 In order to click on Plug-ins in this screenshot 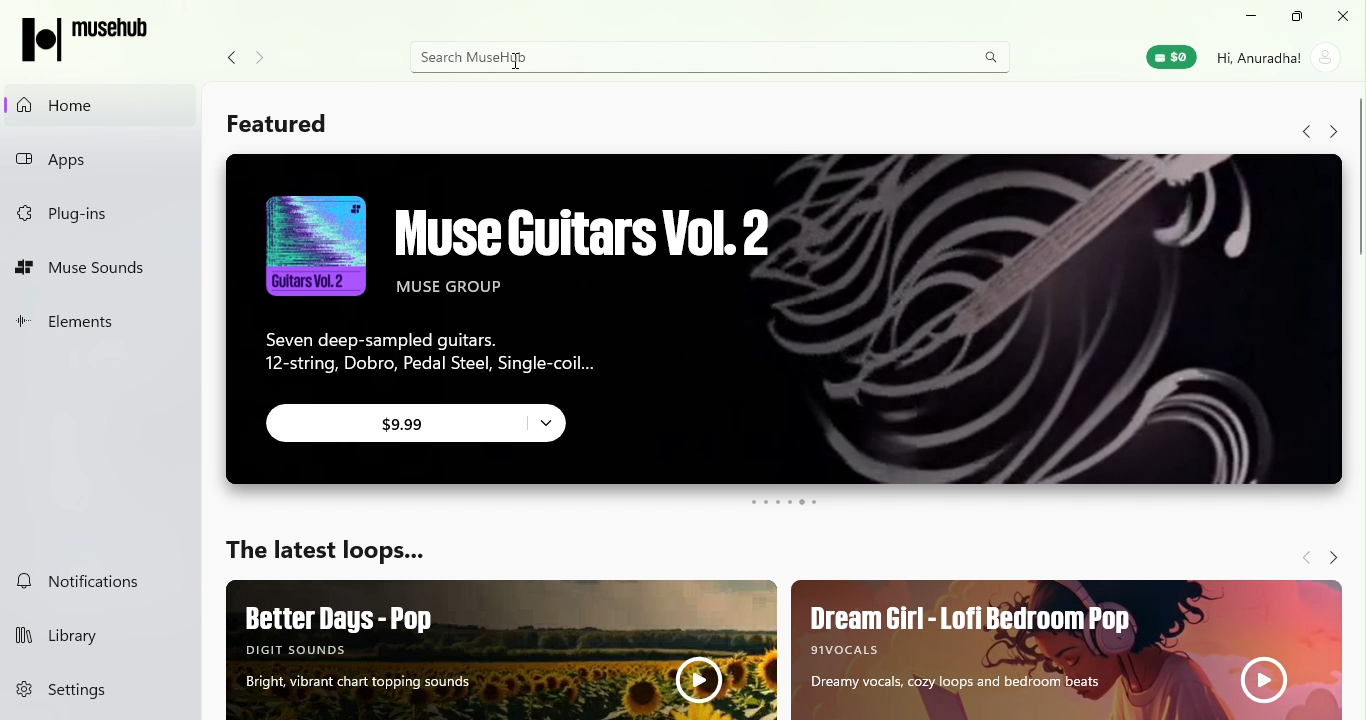, I will do `click(92, 209)`.